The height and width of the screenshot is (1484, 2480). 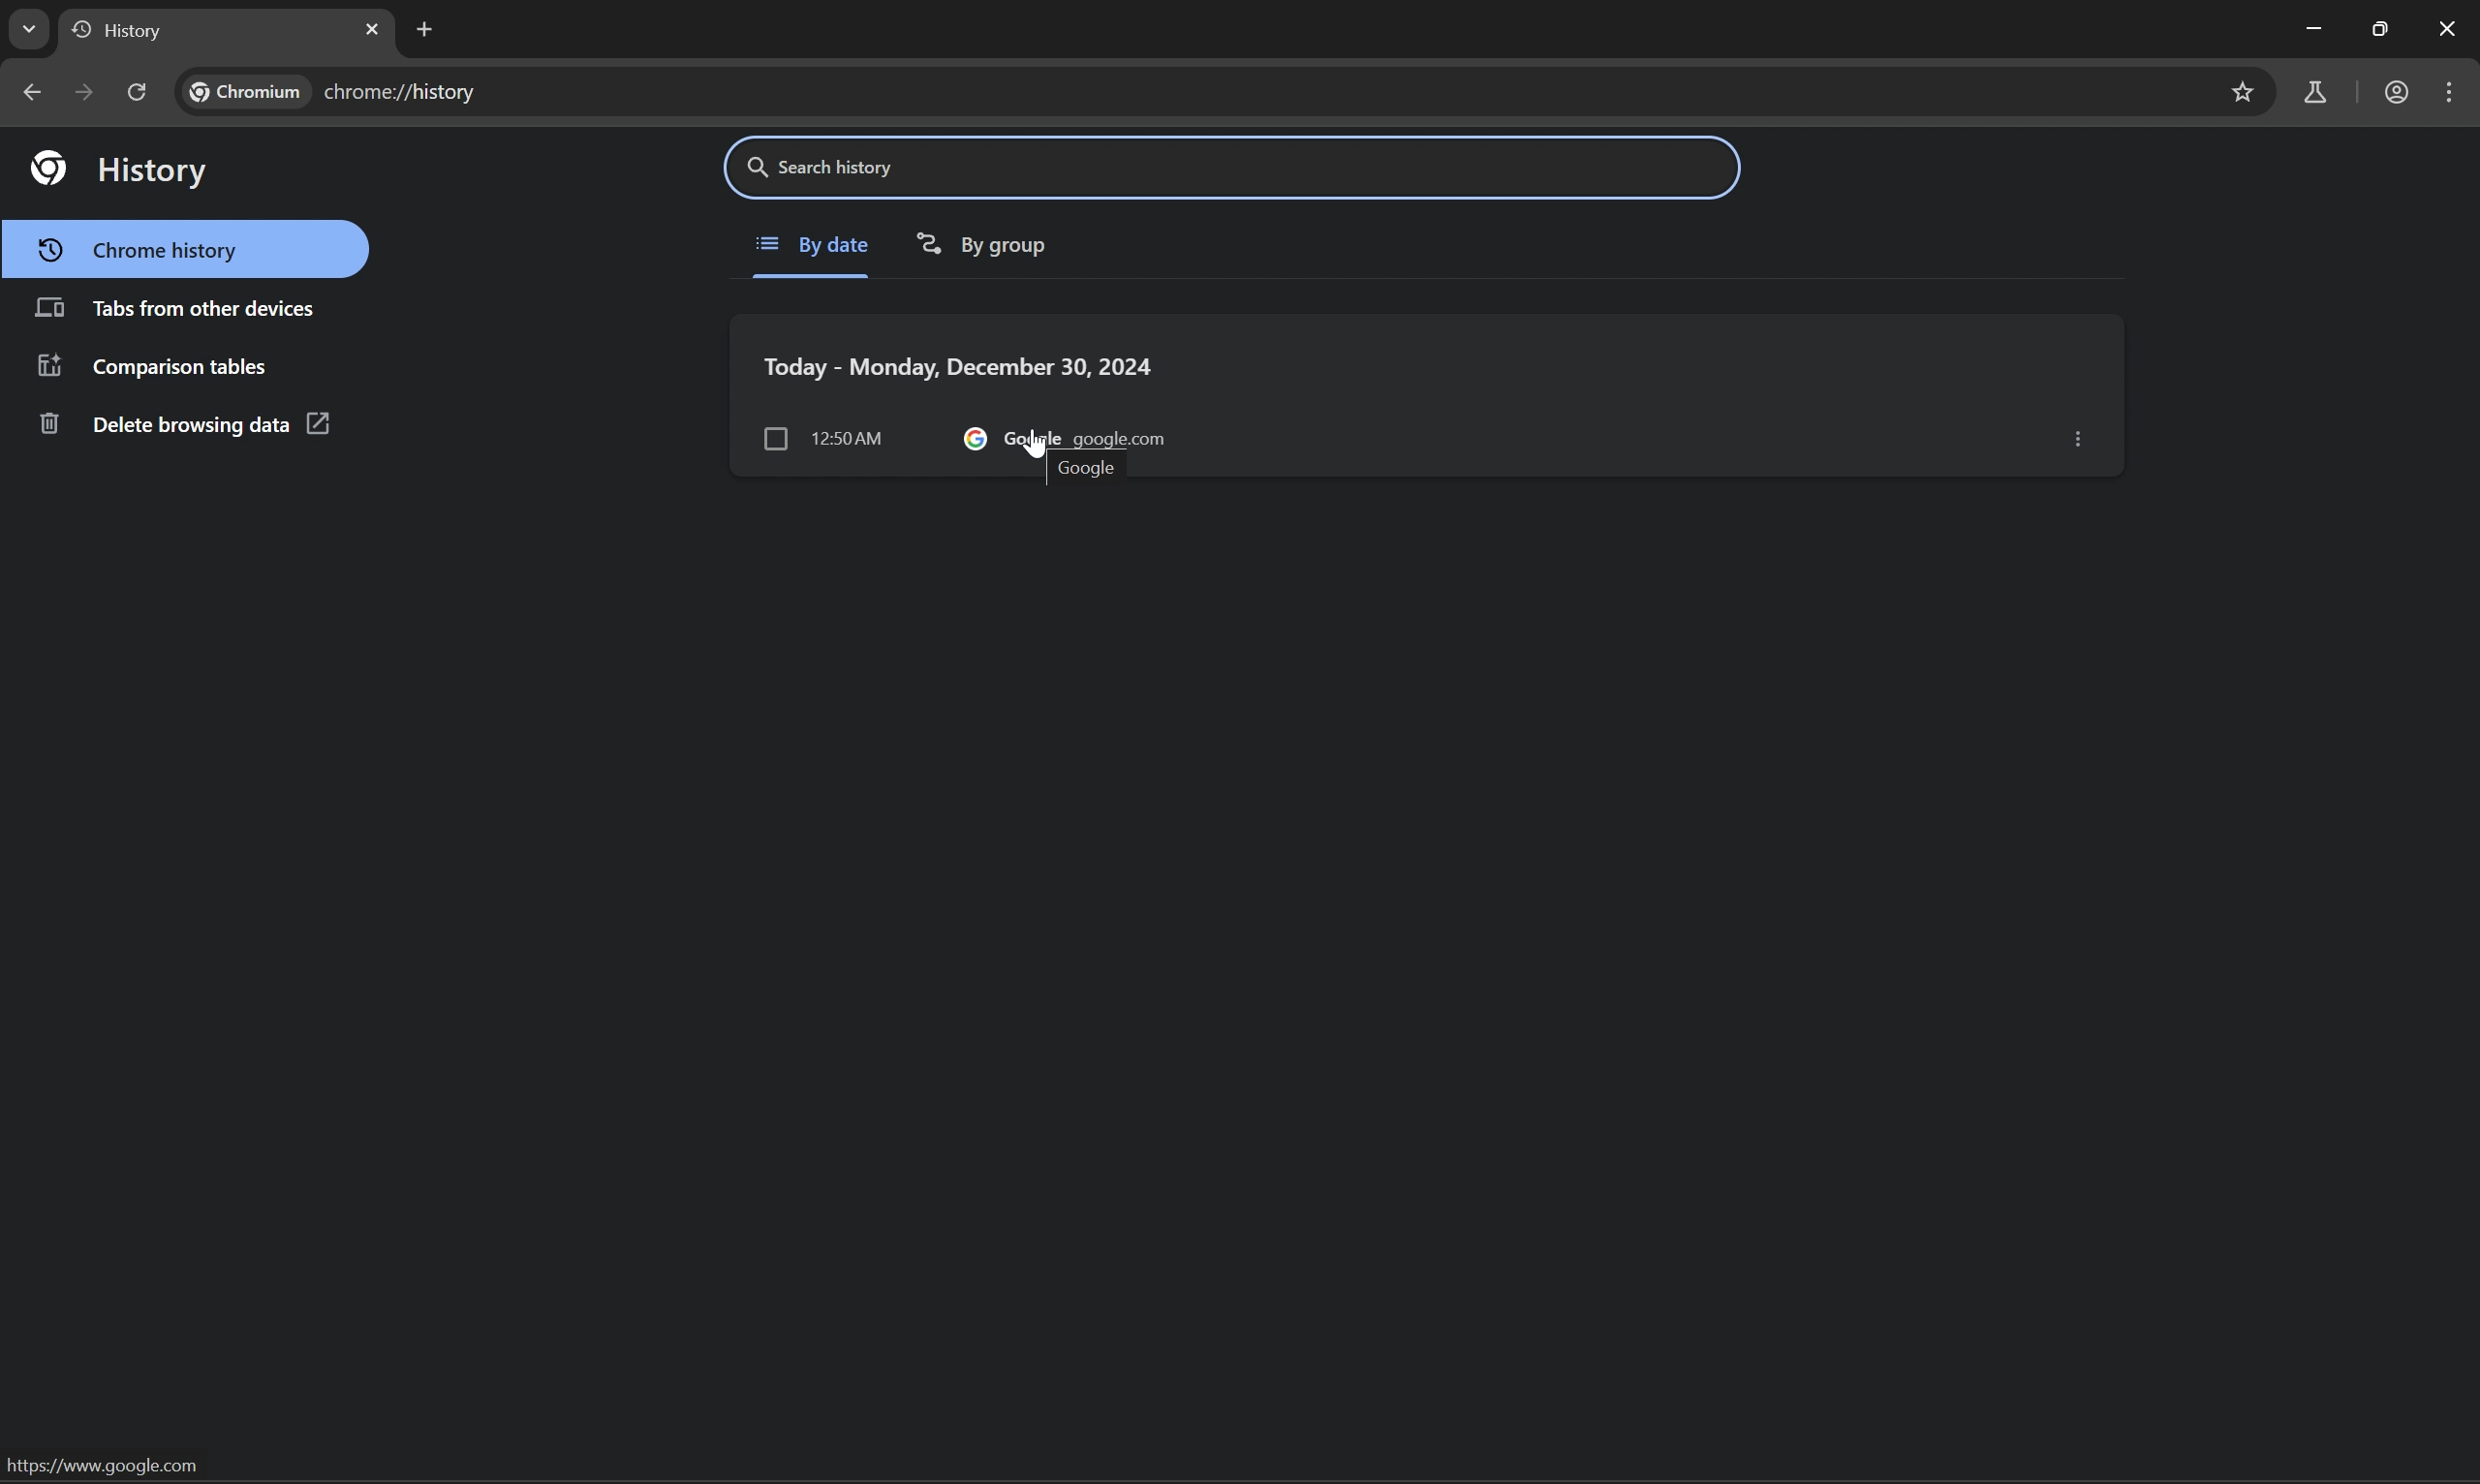 I want to click on minimize, so click(x=2310, y=29).